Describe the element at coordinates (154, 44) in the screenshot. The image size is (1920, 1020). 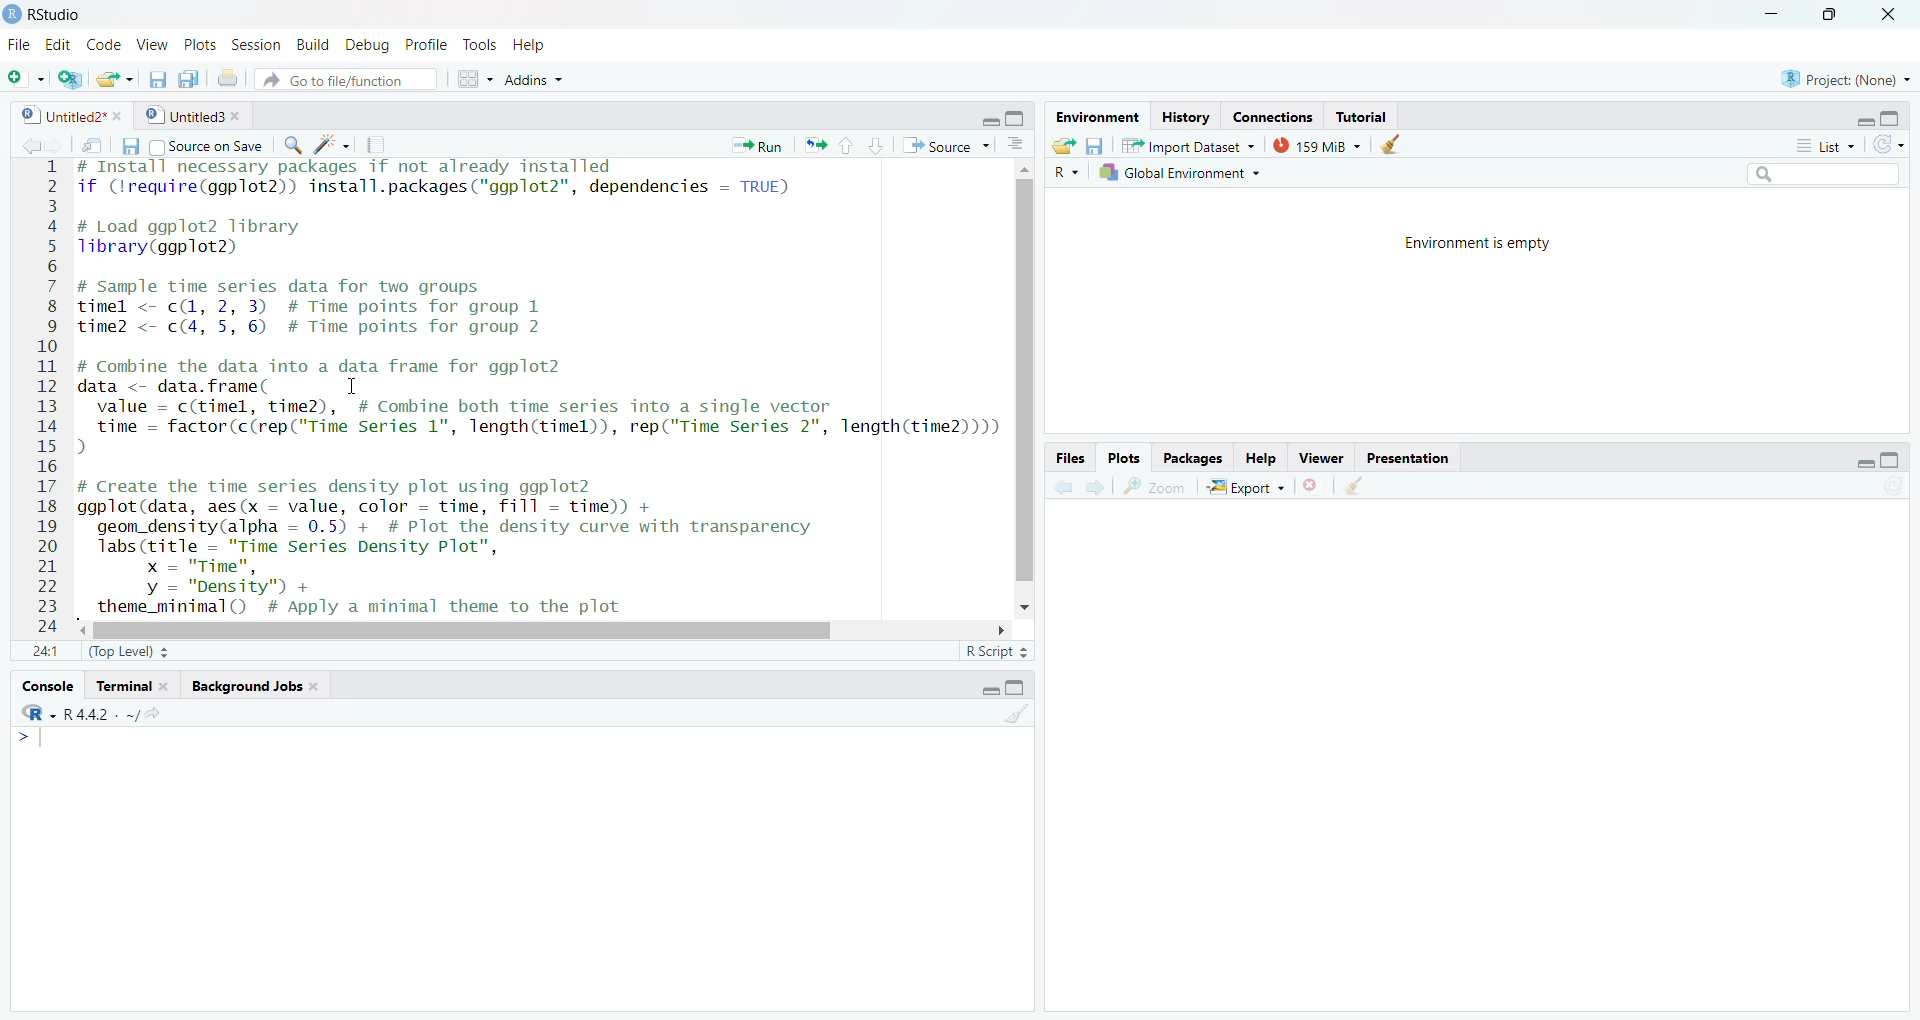
I see `View` at that location.